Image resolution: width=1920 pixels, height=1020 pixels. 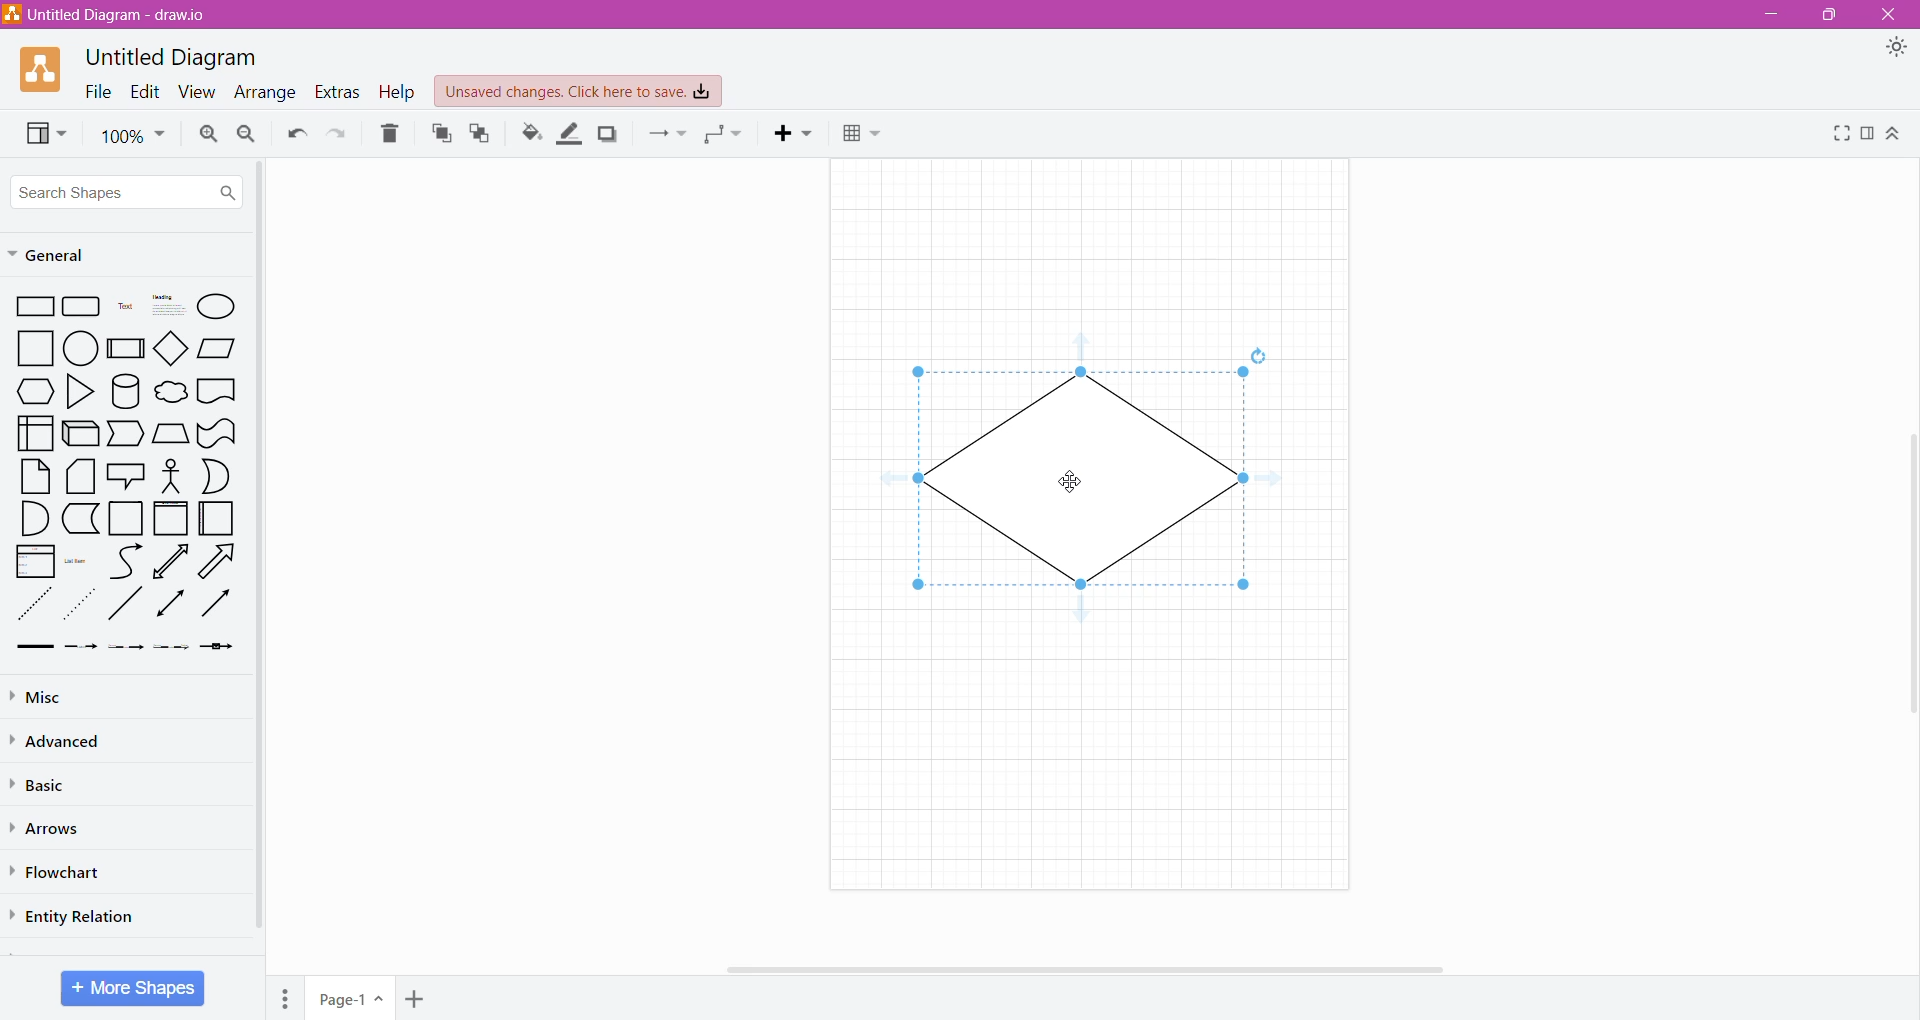 What do you see at coordinates (414, 1000) in the screenshot?
I see `Insert Page` at bounding box center [414, 1000].